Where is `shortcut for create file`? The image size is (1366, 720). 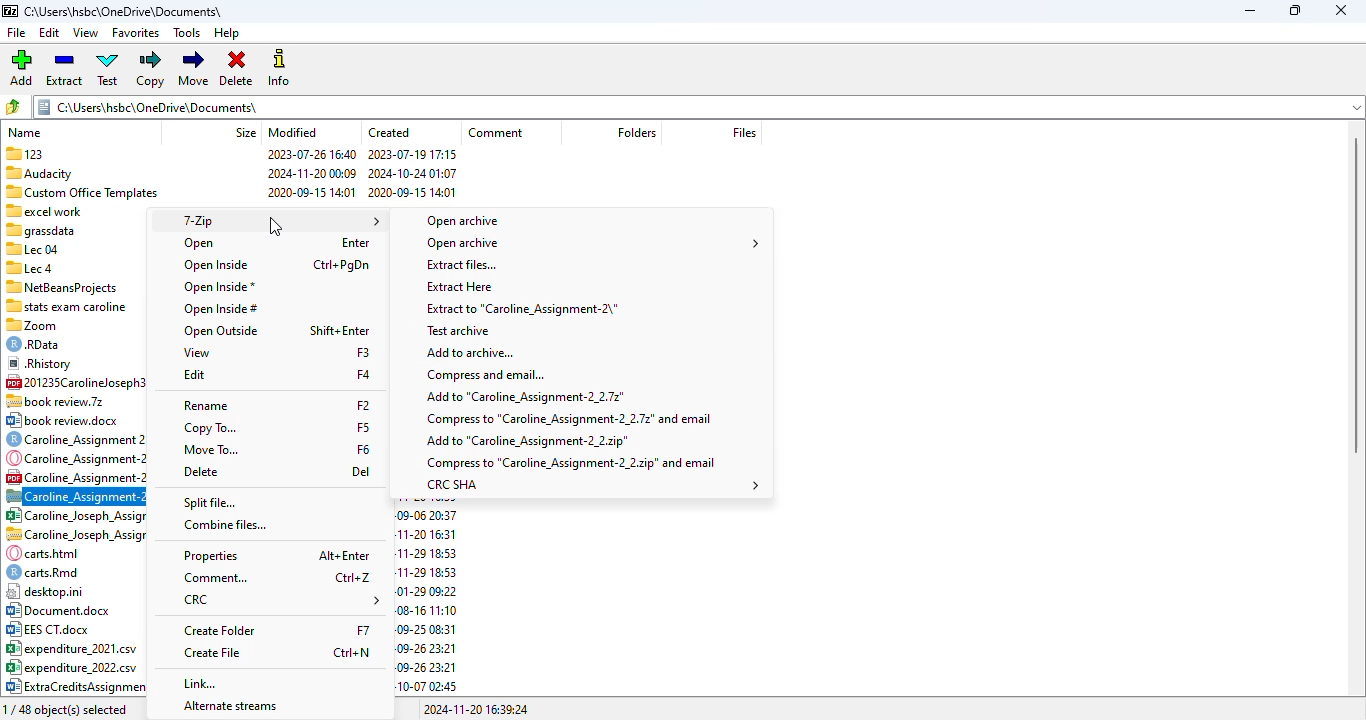 shortcut for create file is located at coordinates (352, 653).